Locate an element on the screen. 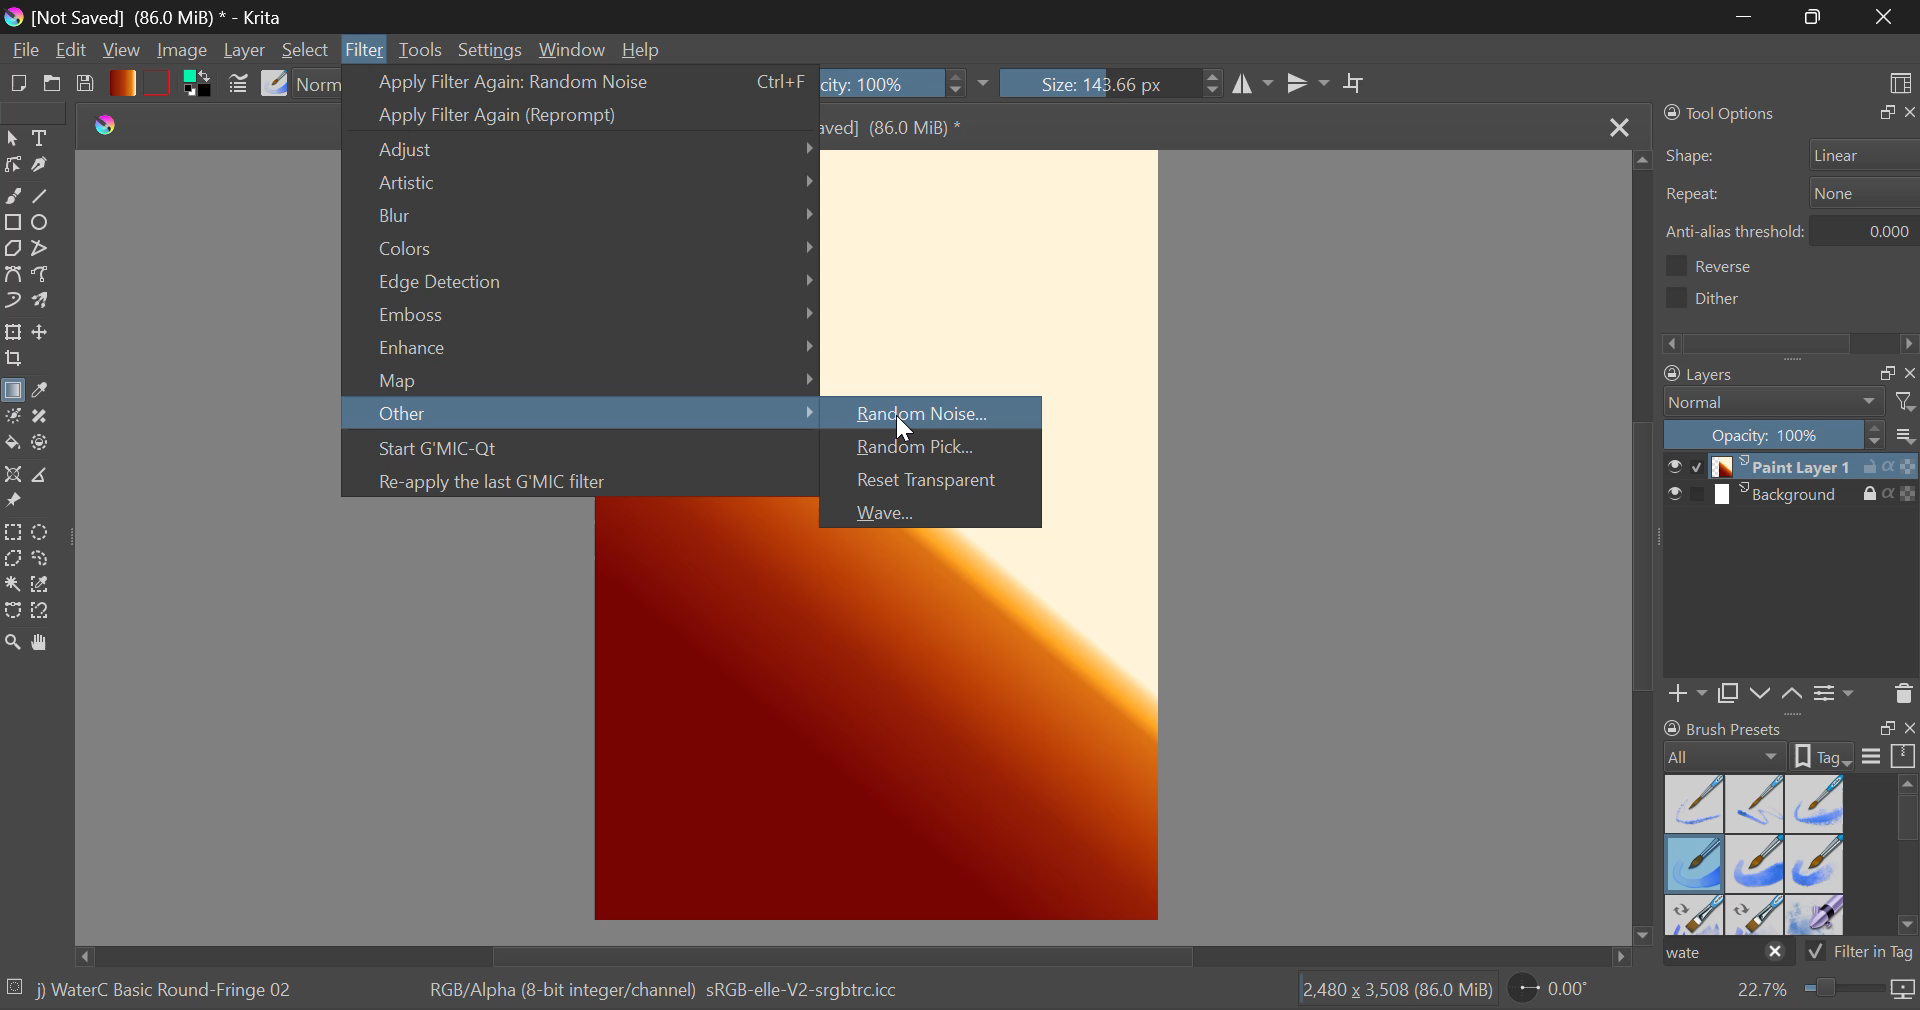 This screenshot has width=1920, height=1010. repeat button is located at coordinates (1859, 193).